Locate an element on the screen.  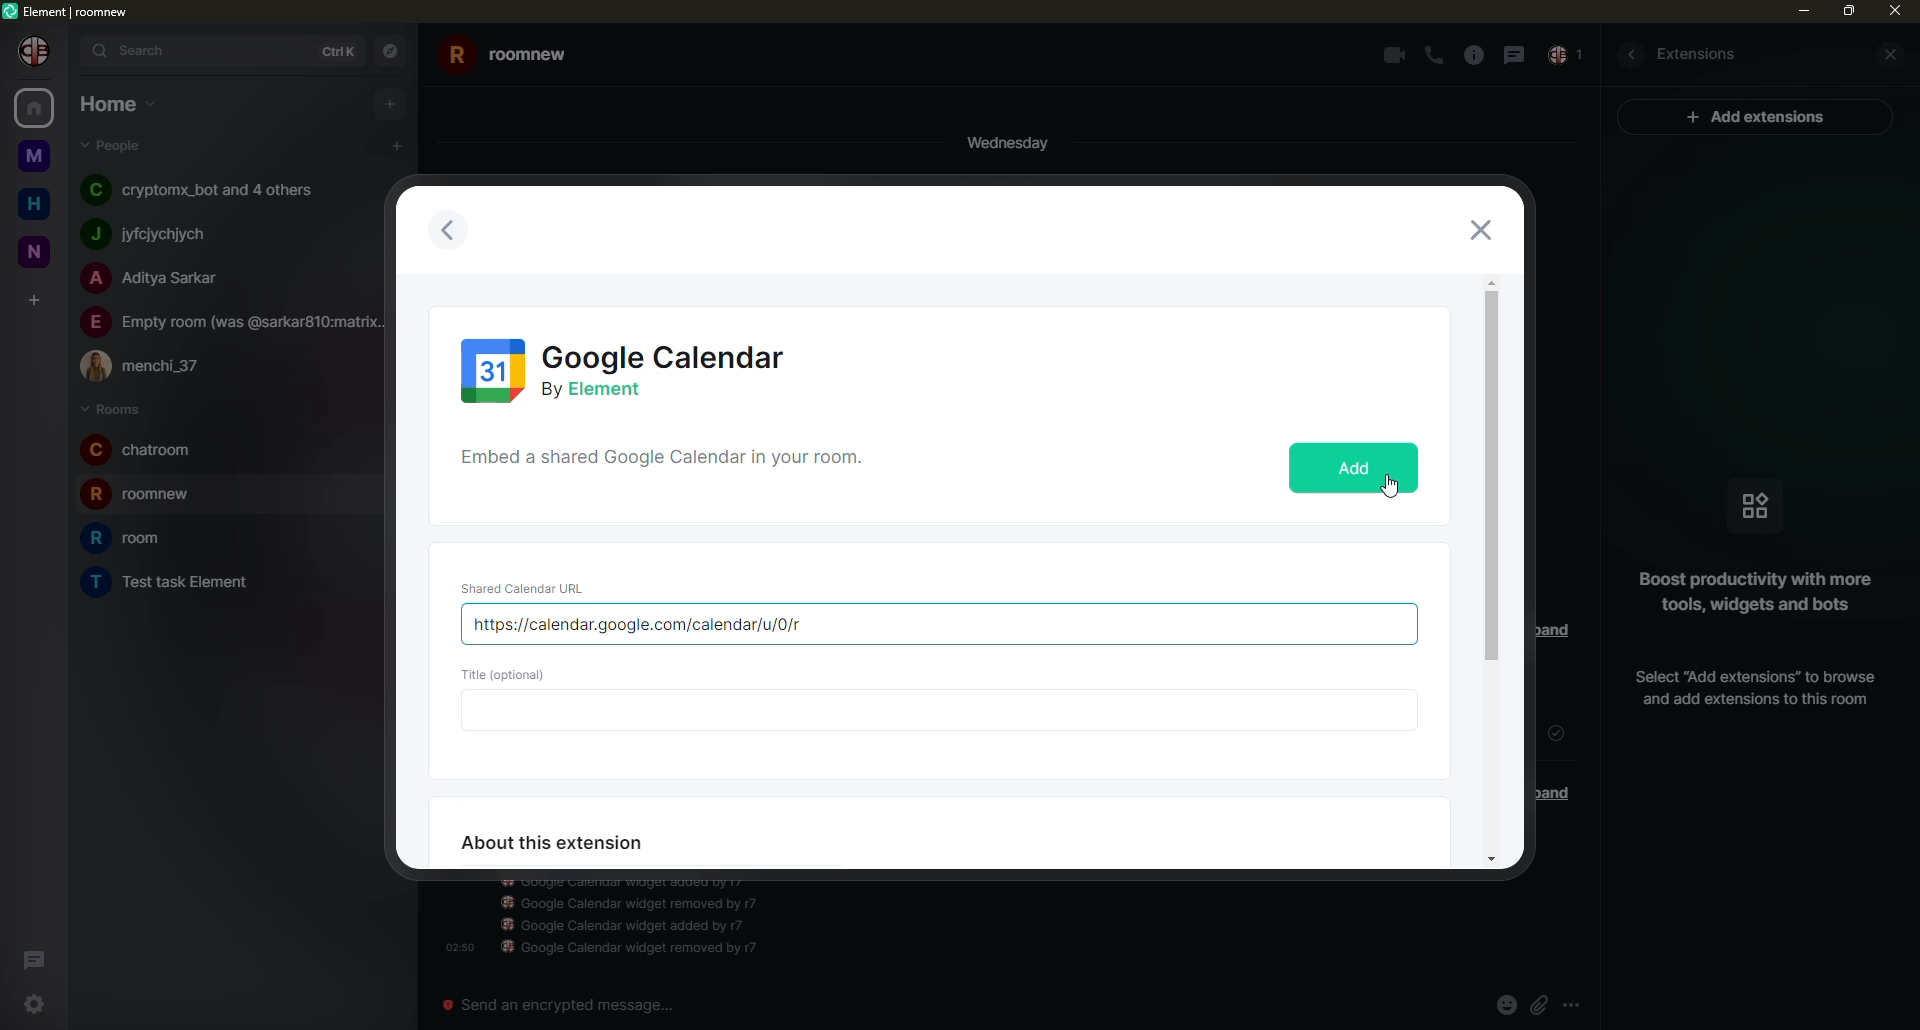
info is located at coordinates (1748, 593).